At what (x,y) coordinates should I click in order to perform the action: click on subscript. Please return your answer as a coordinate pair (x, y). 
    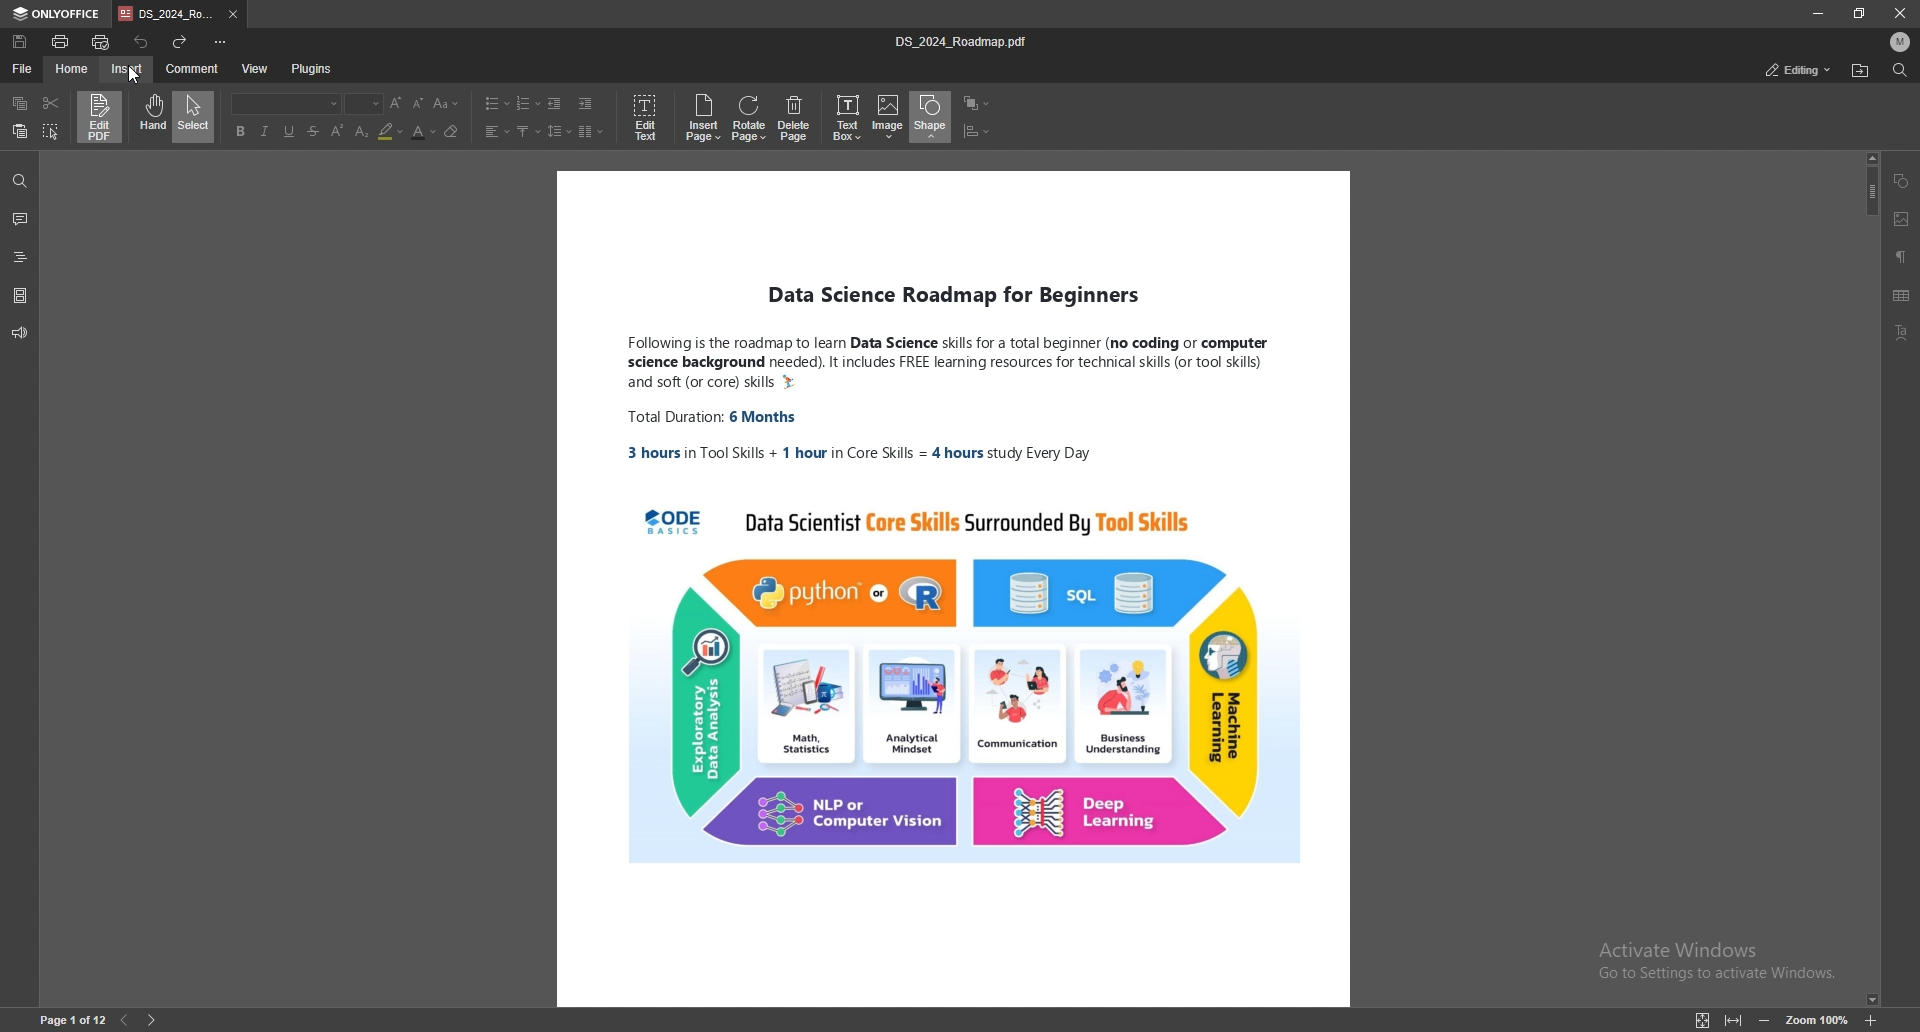
    Looking at the image, I should click on (364, 131).